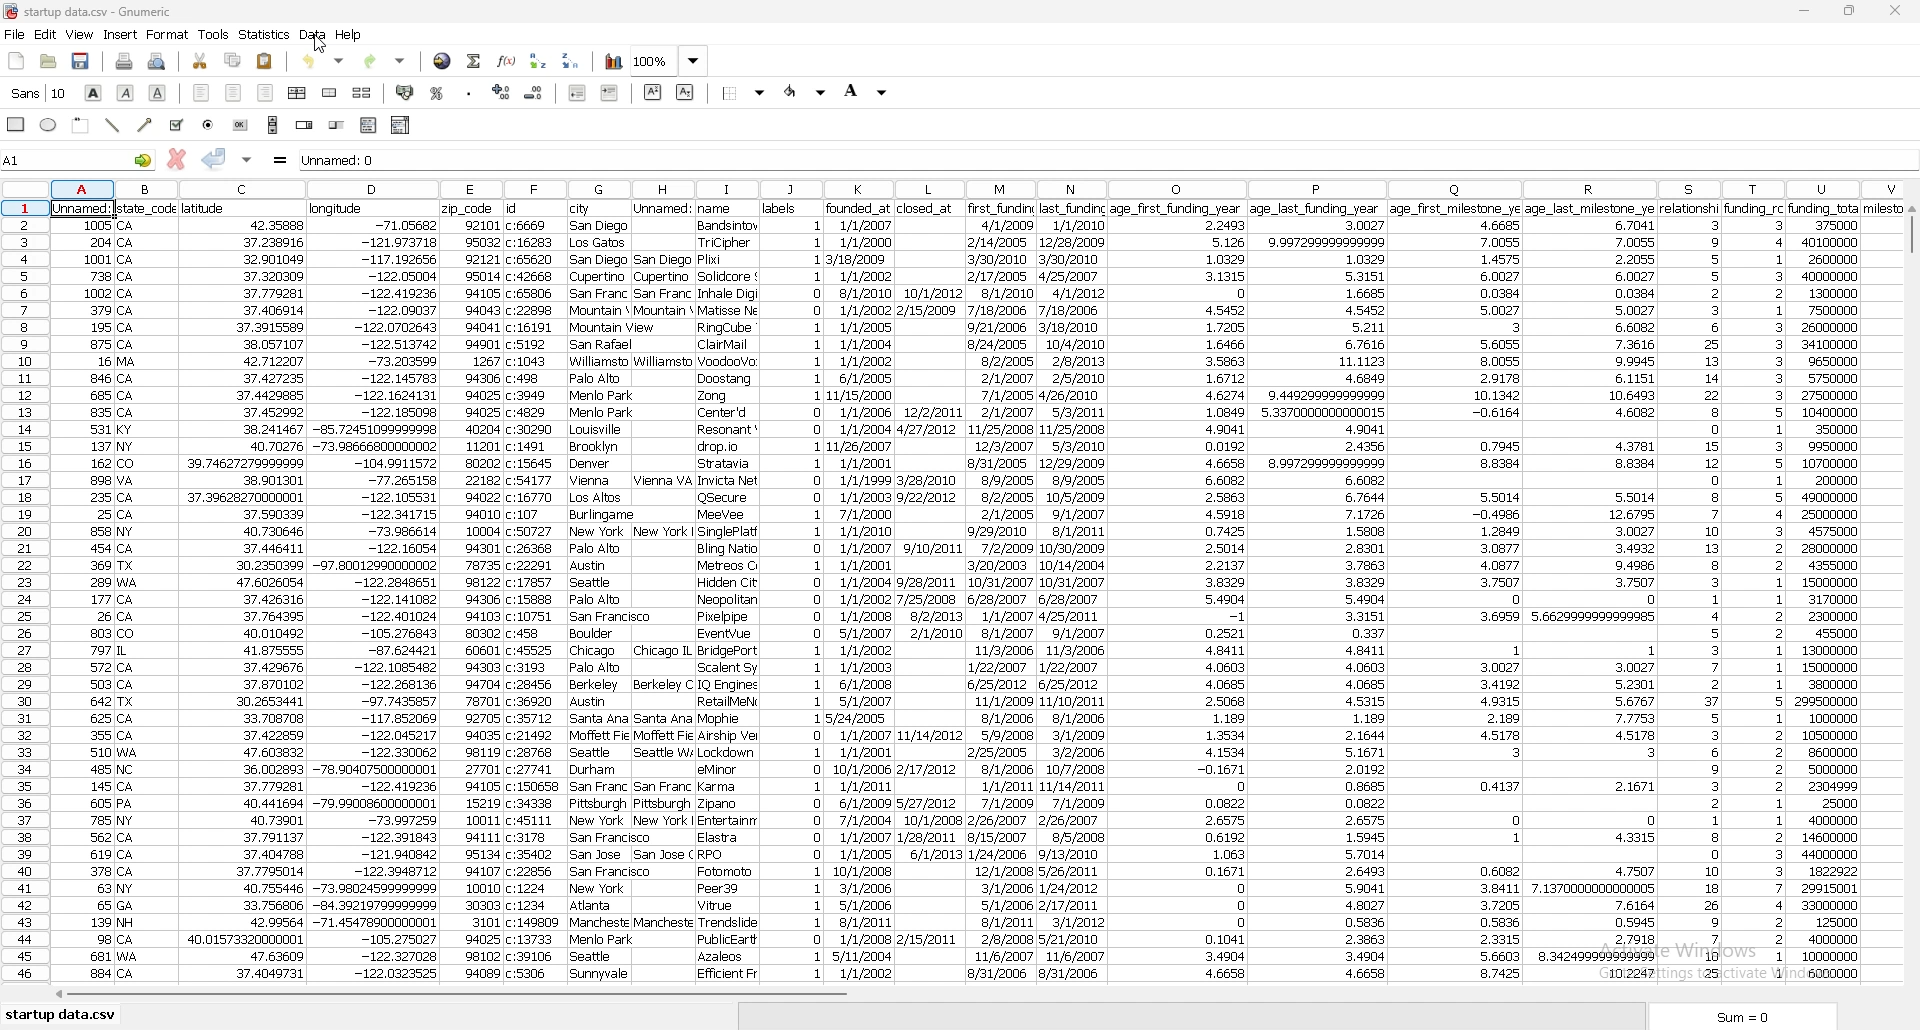 This screenshot has height=1030, width=1920. Describe the element at coordinates (534, 93) in the screenshot. I see `decrease decimals` at that location.